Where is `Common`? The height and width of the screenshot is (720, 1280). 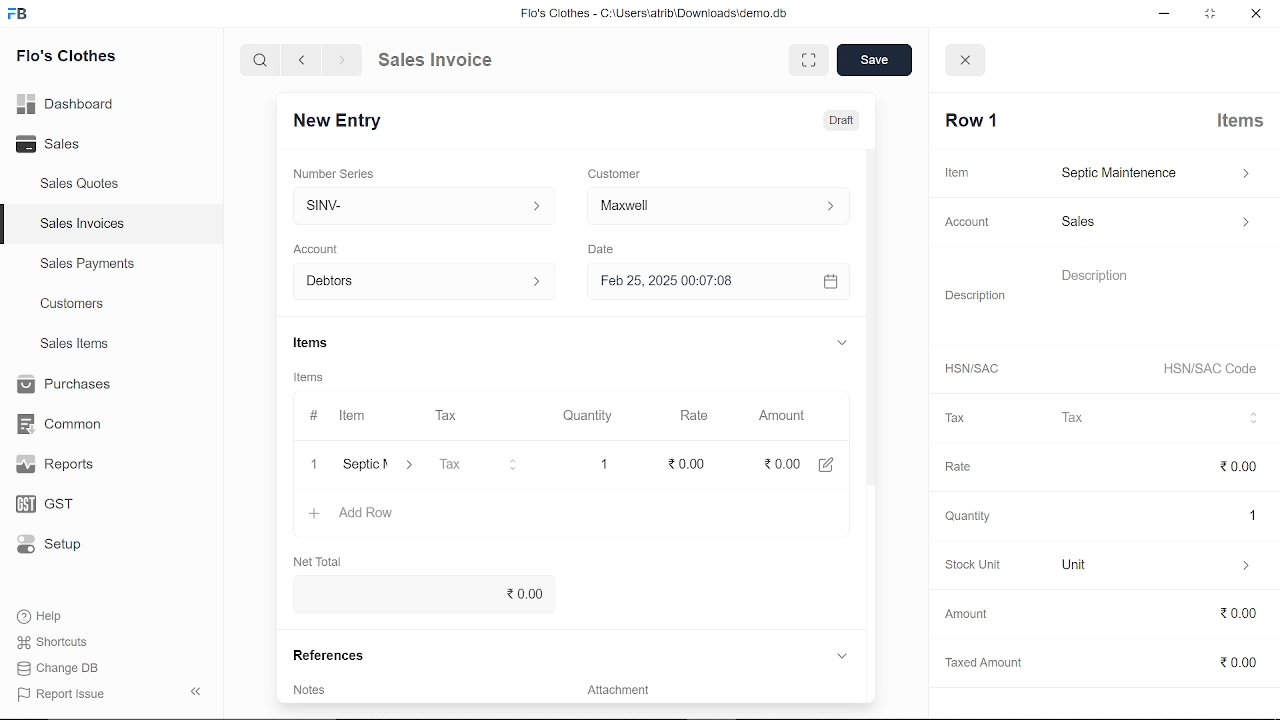
Common is located at coordinates (62, 424).